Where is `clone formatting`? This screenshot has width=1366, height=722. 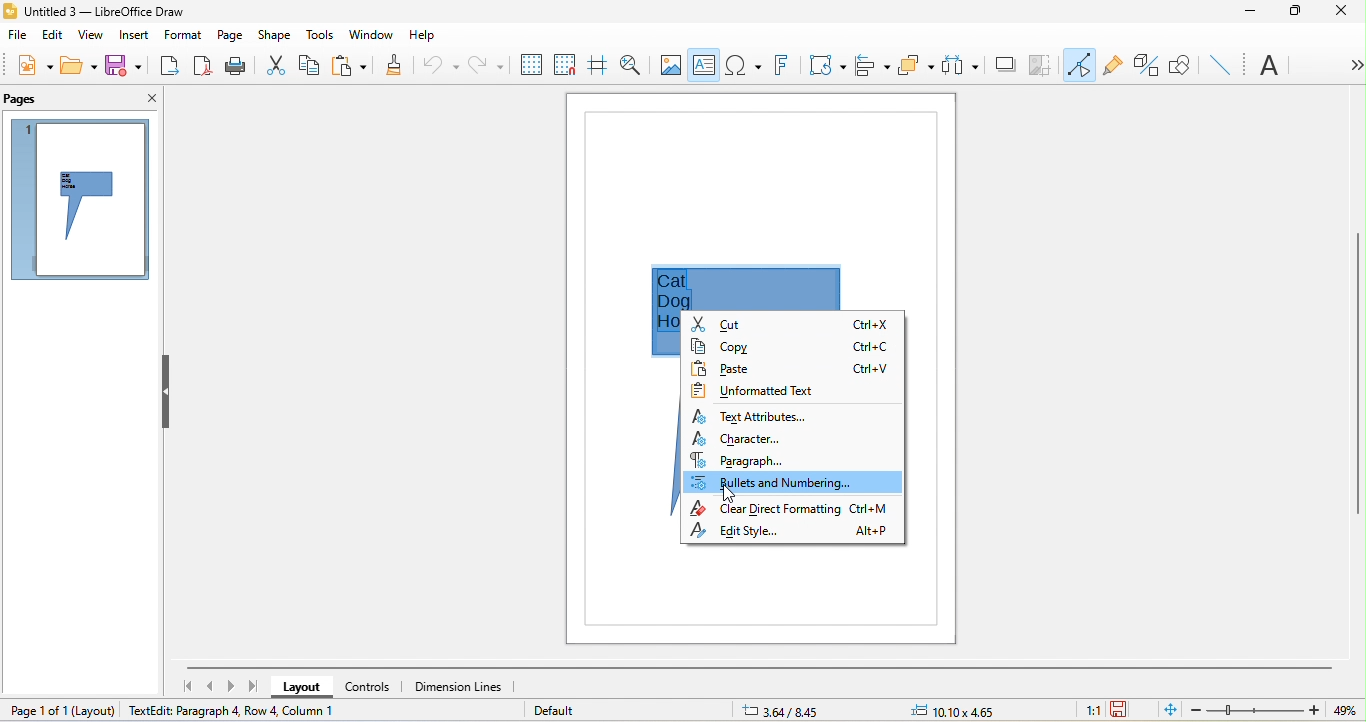
clone formatting is located at coordinates (389, 67).